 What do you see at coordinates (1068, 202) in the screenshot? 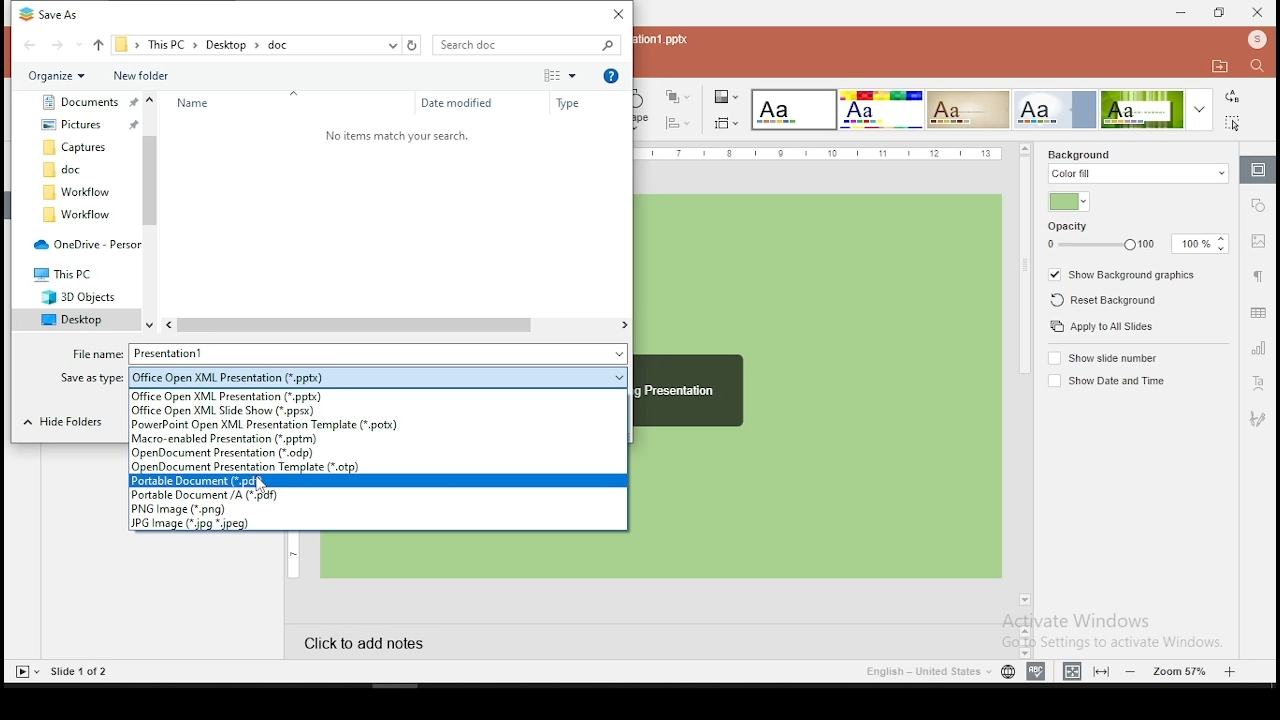
I see `fill color` at bounding box center [1068, 202].